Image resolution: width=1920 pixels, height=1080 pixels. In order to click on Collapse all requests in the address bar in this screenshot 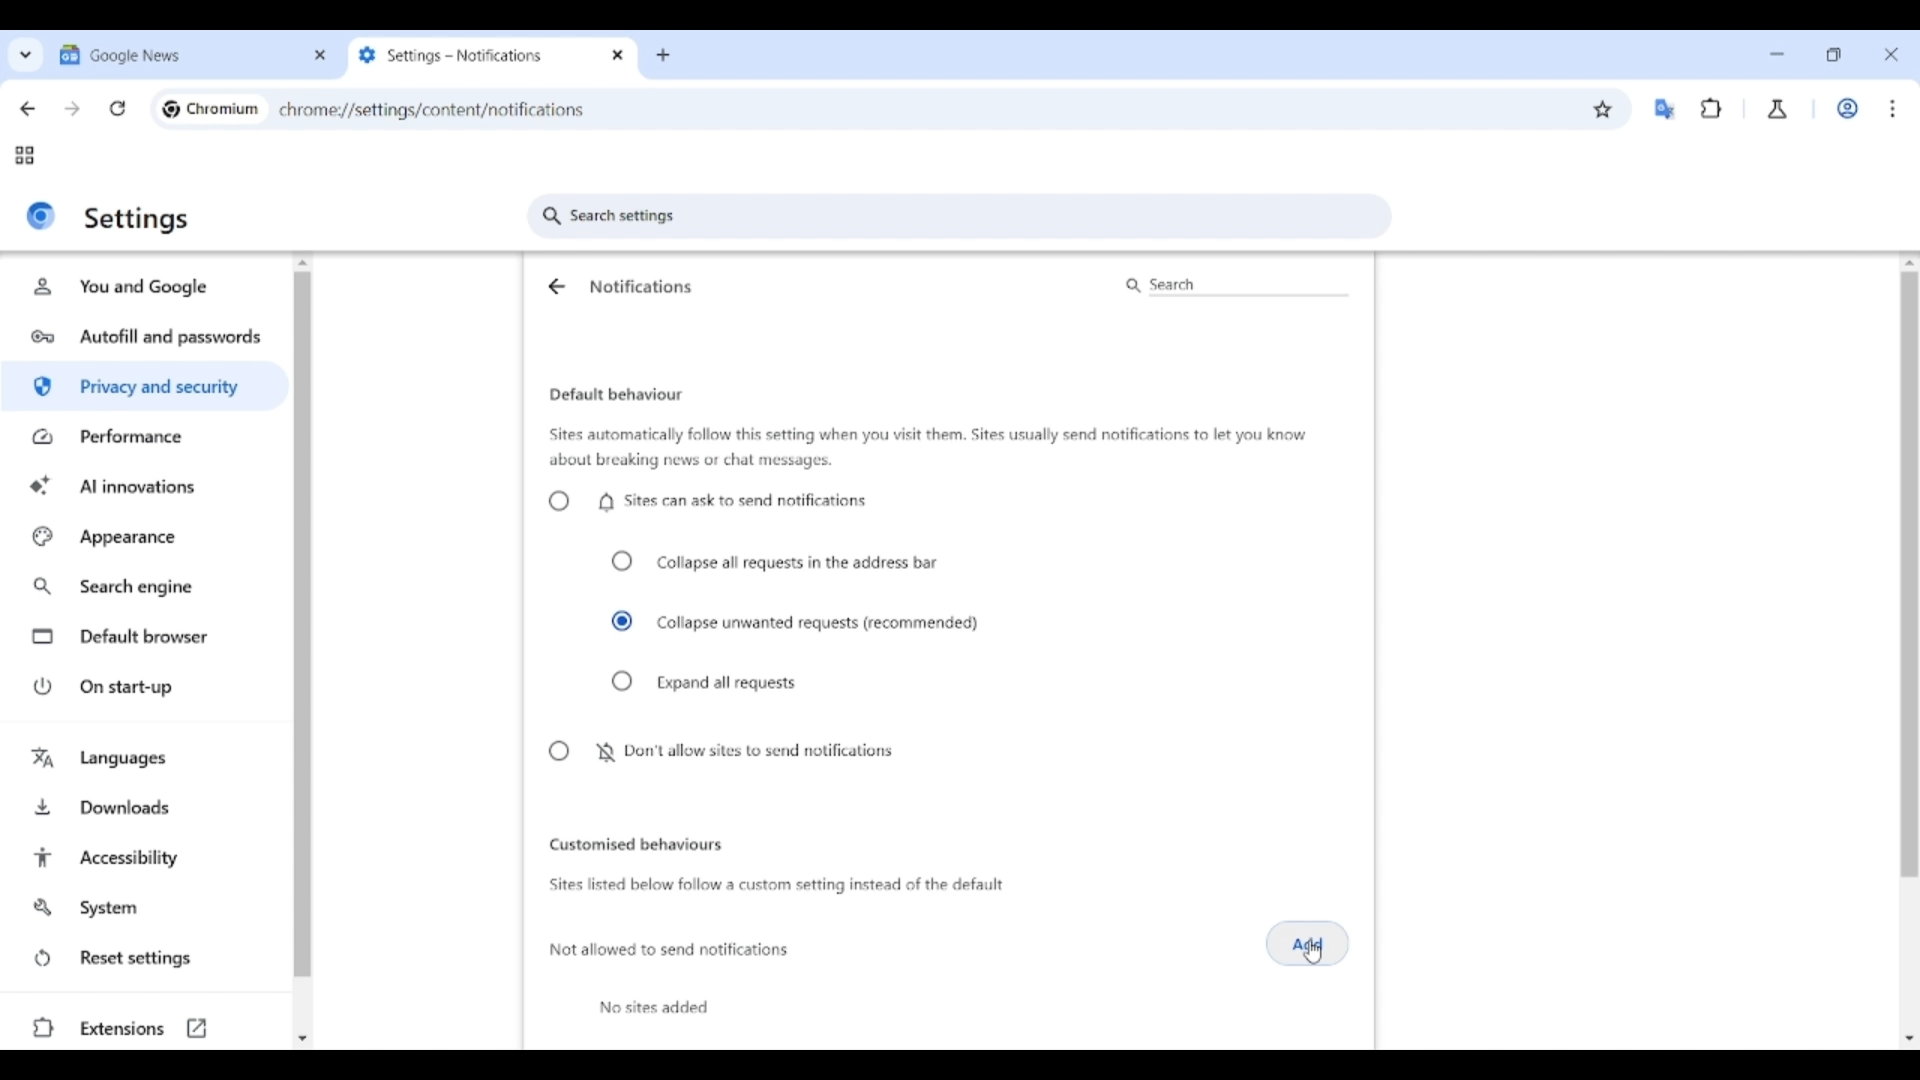, I will do `click(775, 562)`.